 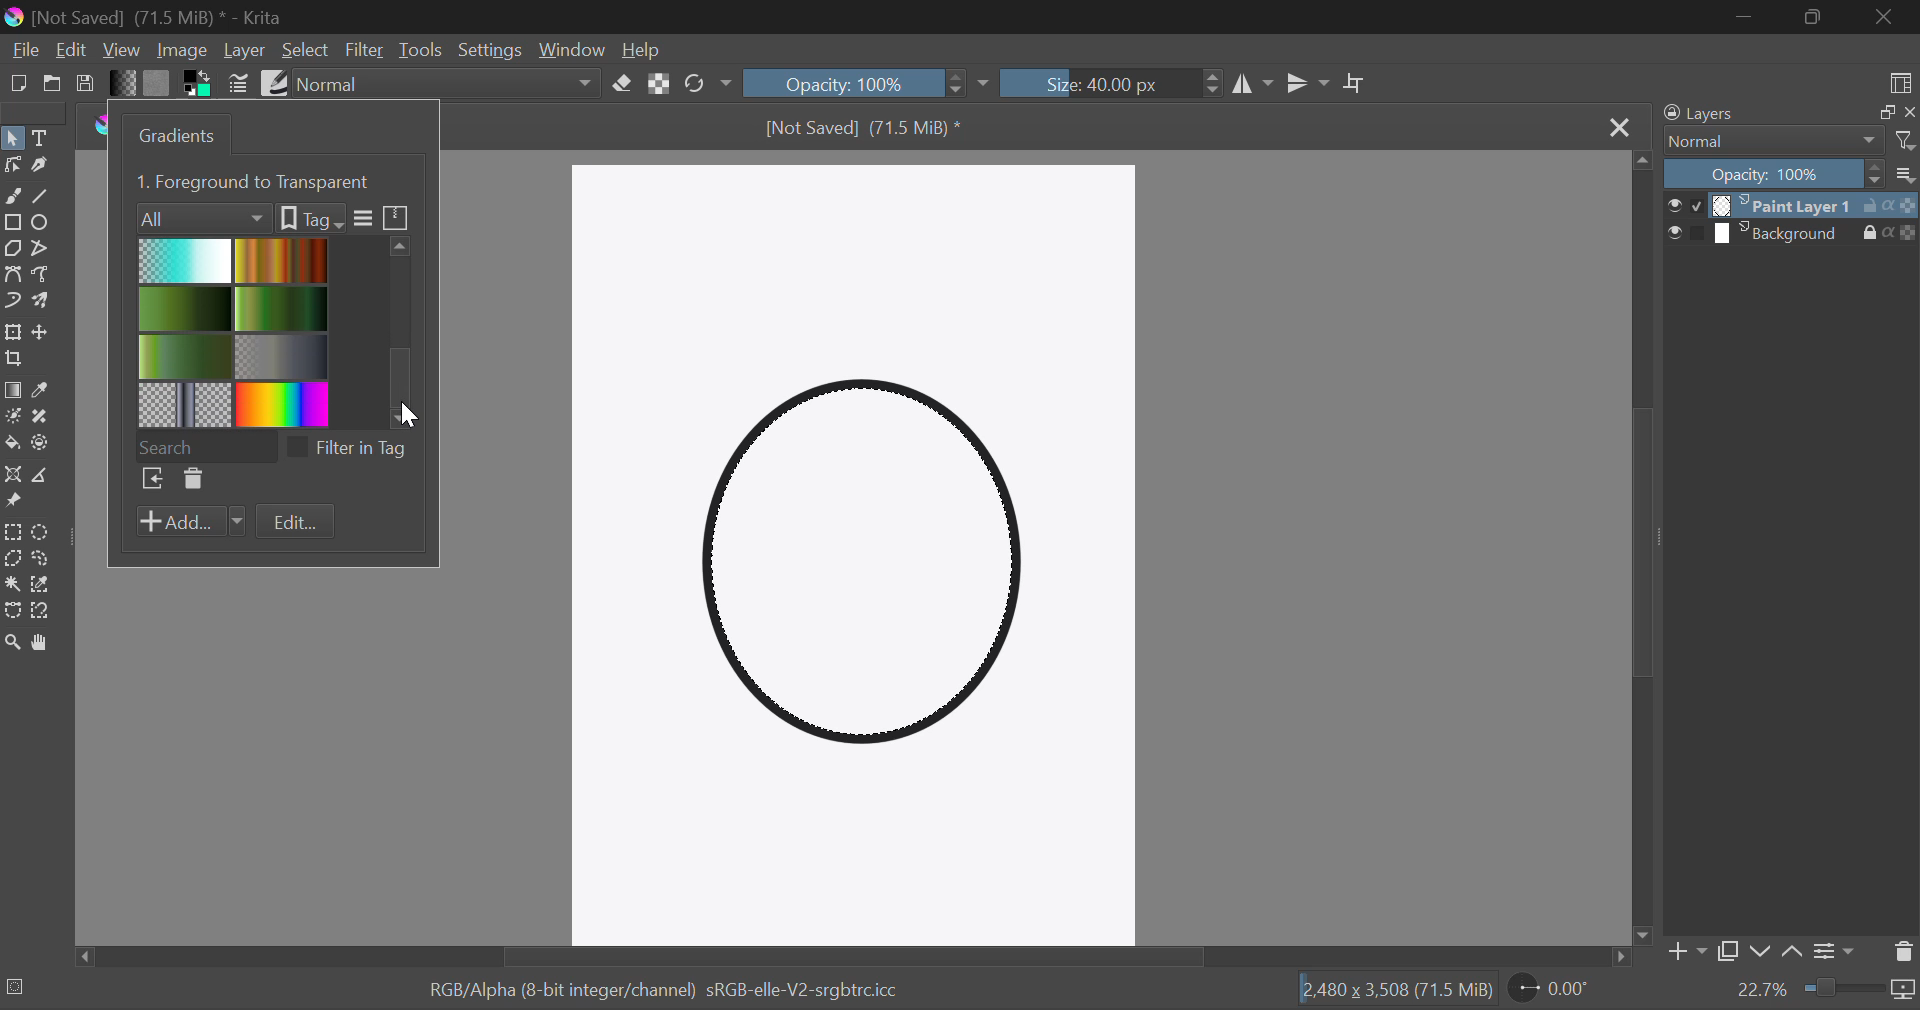 What do you see at coordinates (1620, 129) in the screenshot?
I see `Close` at bounding box center [1620, 129].